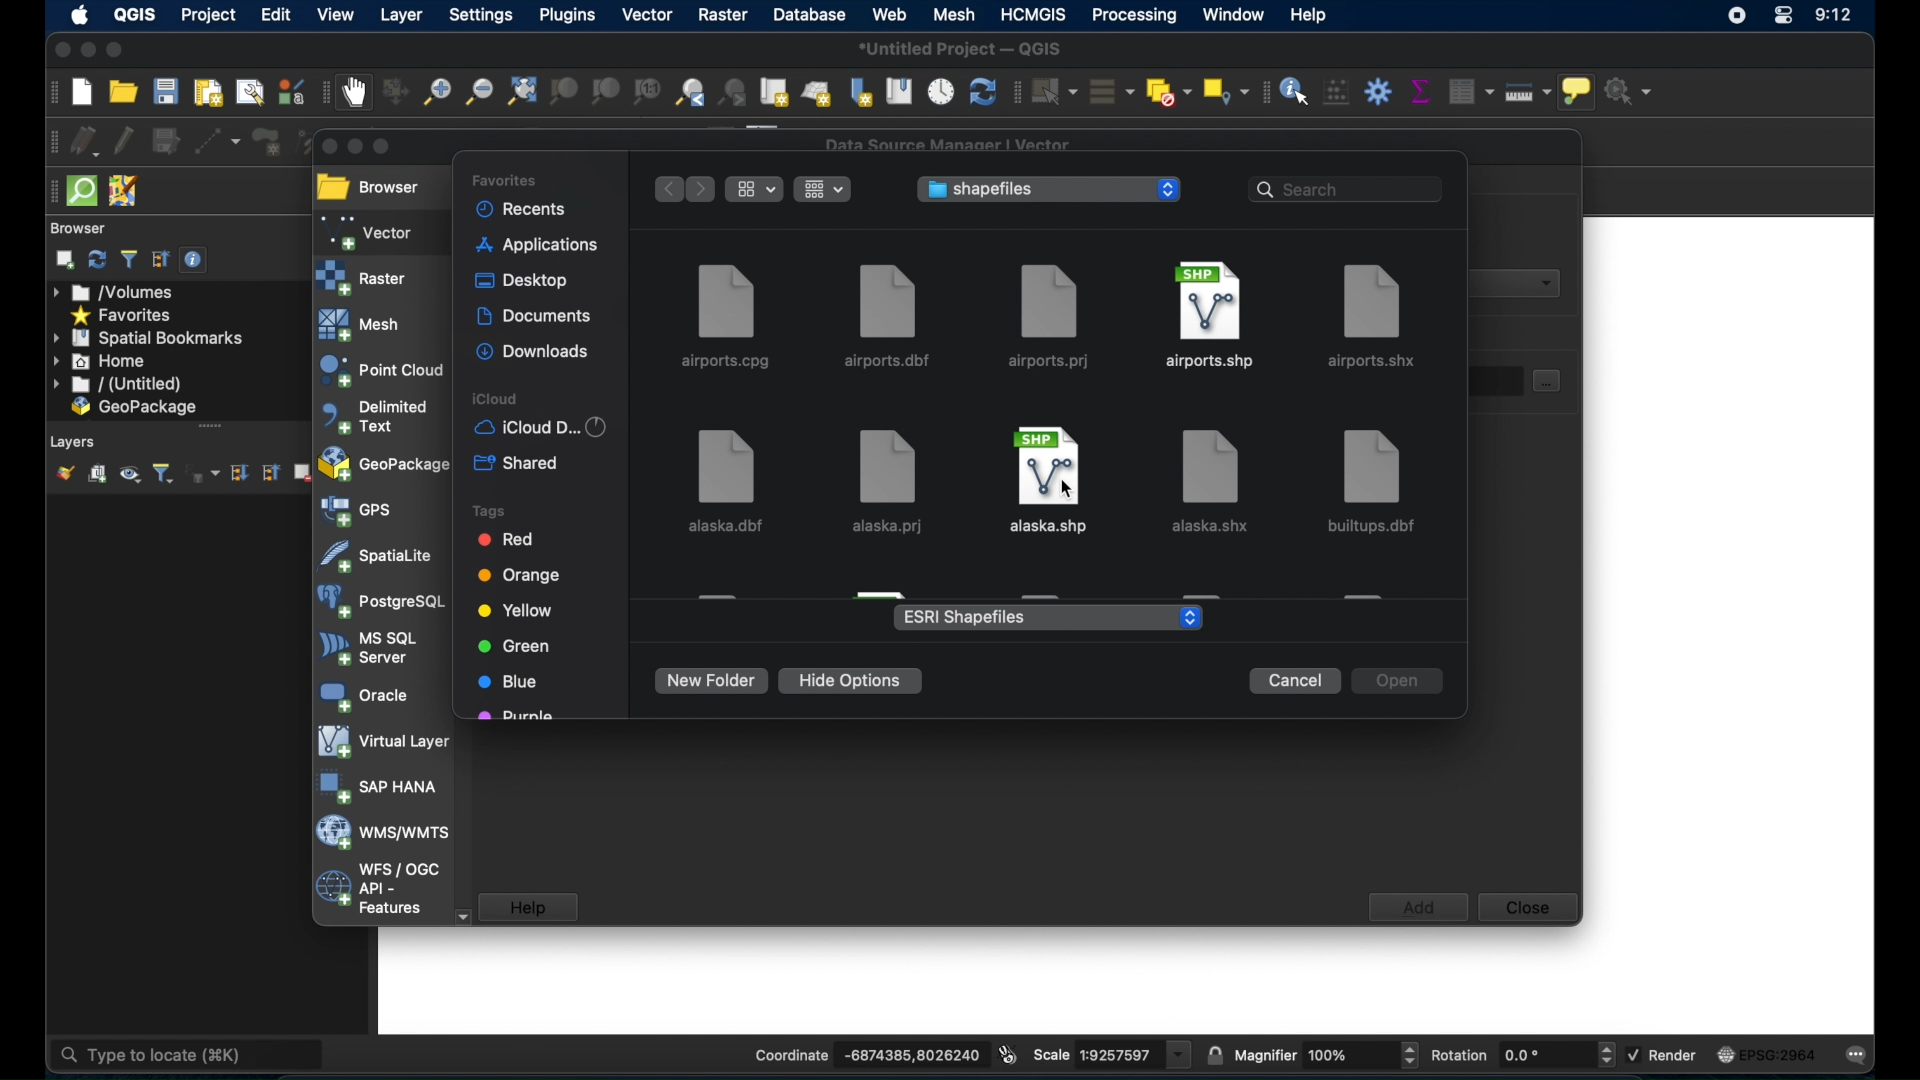  I want to click on open project, so click(123, 92).